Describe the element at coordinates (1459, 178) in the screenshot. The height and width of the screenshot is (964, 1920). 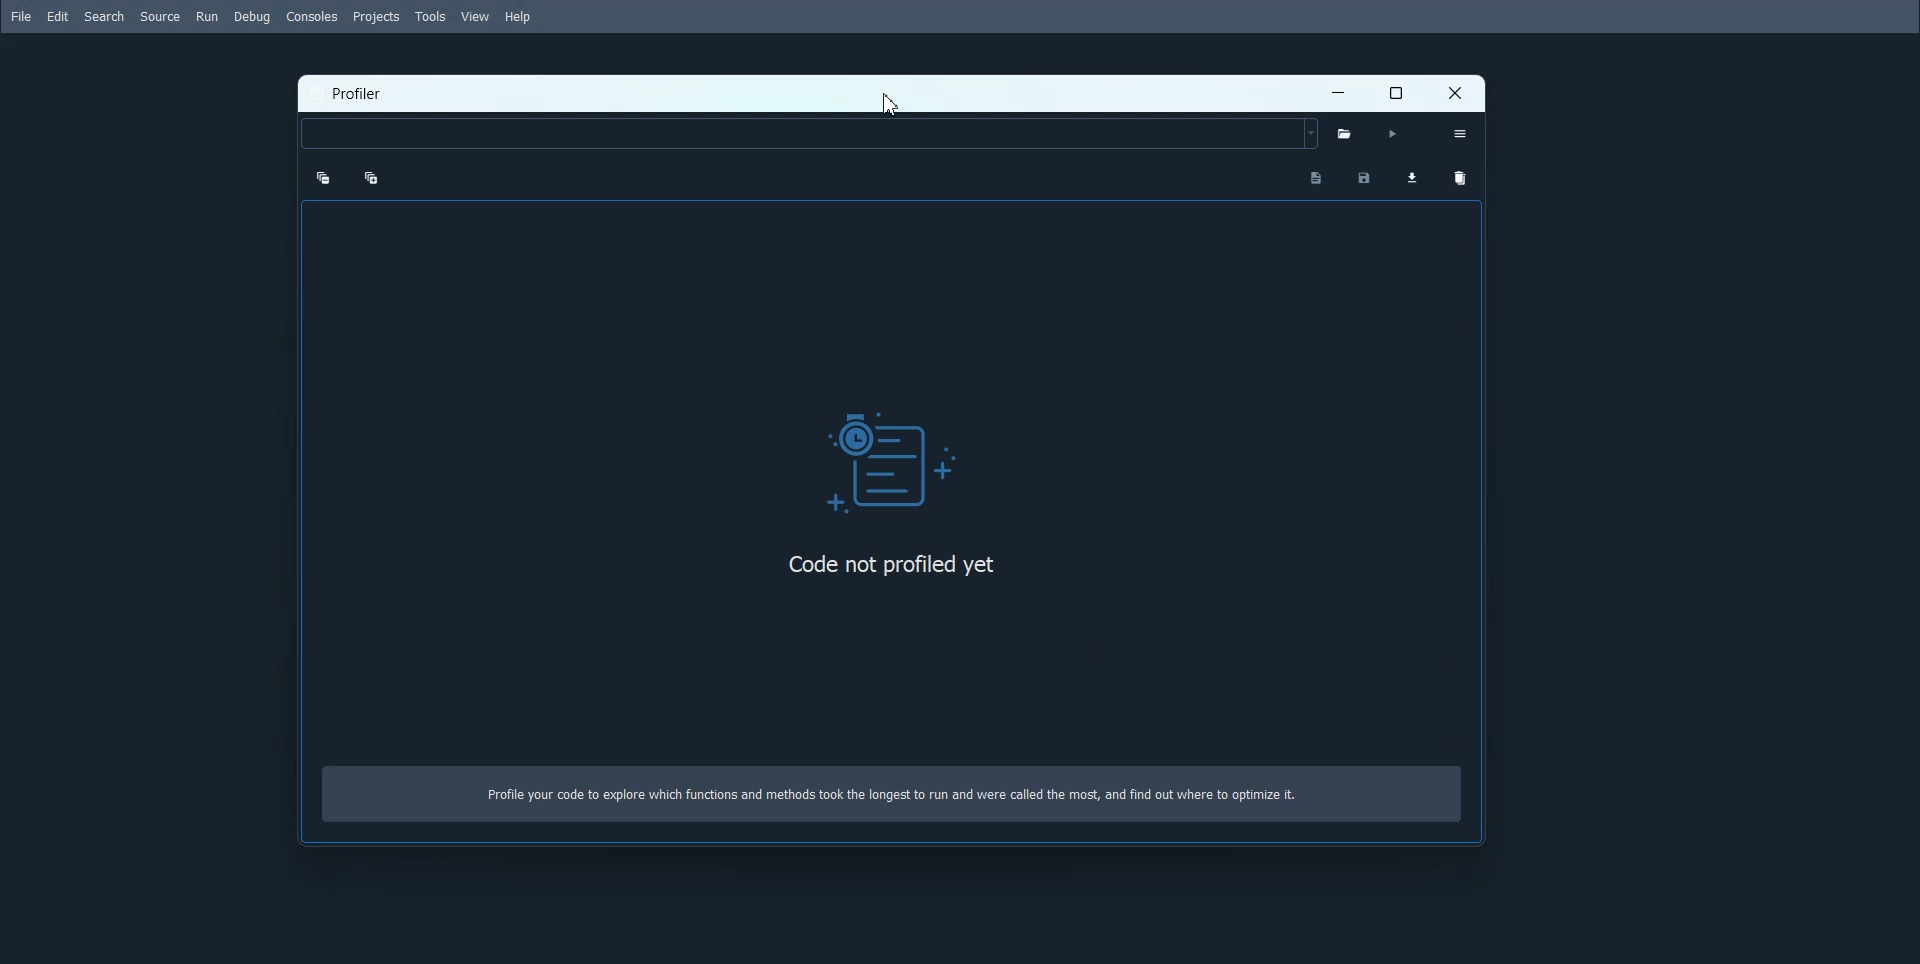
I see `Clear Comparison` at that location.